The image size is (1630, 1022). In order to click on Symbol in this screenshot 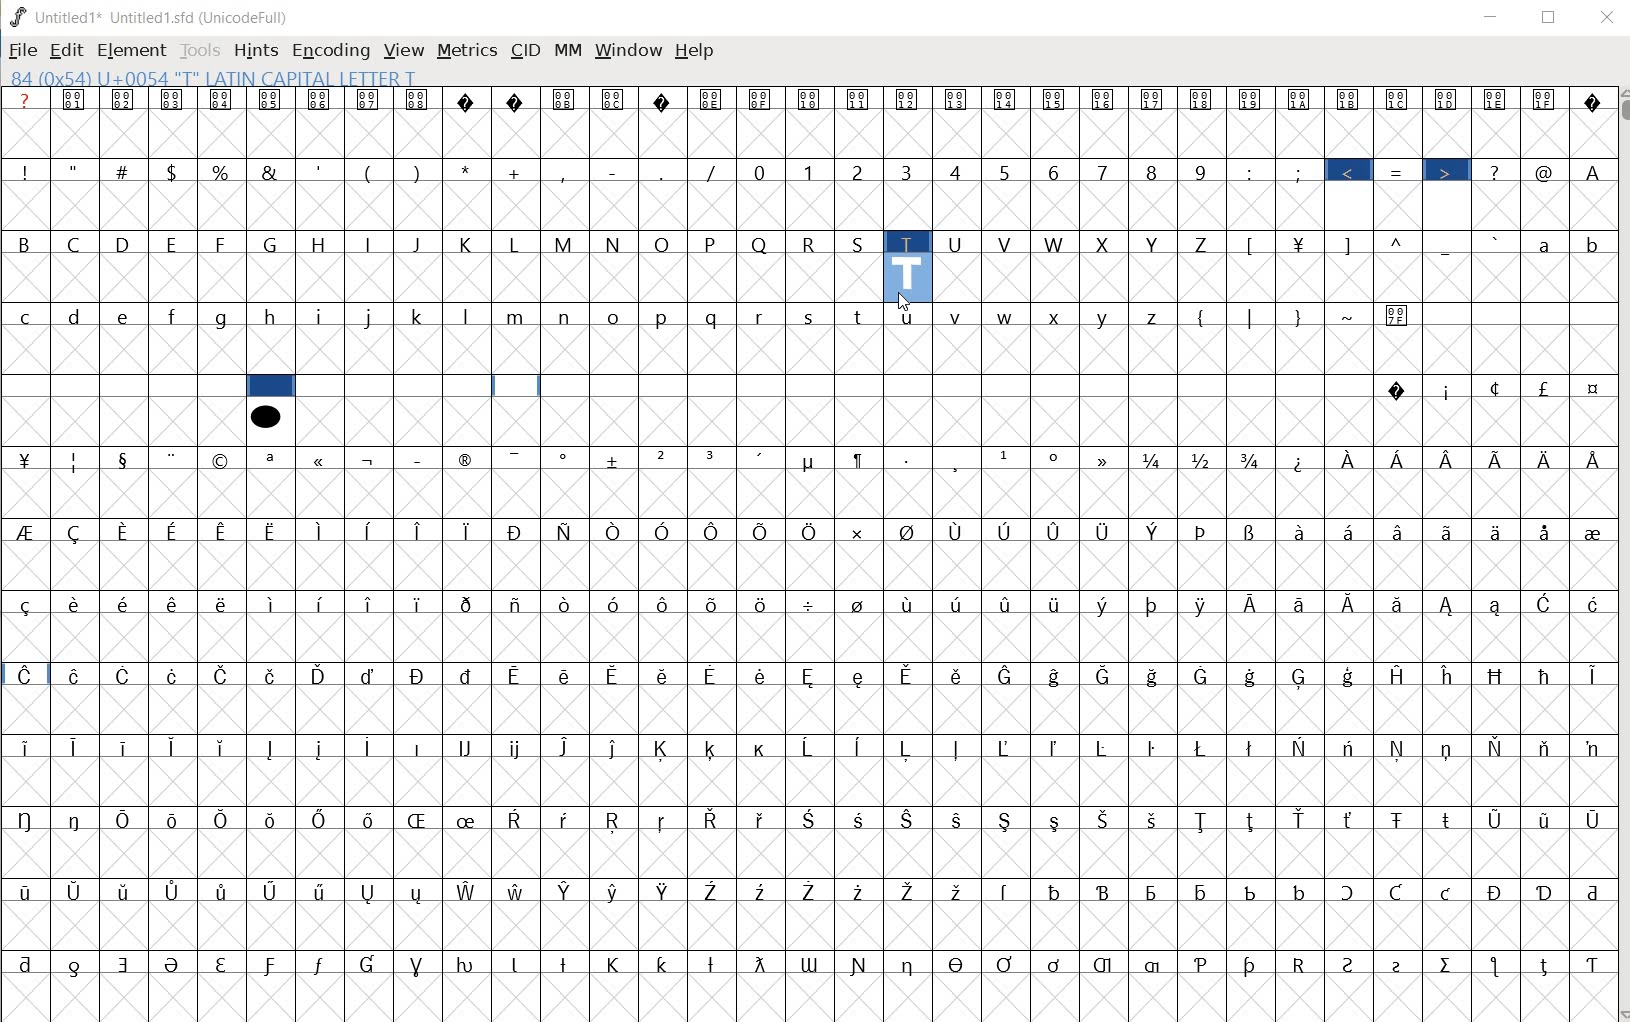, I will do `click(518, 531)`.